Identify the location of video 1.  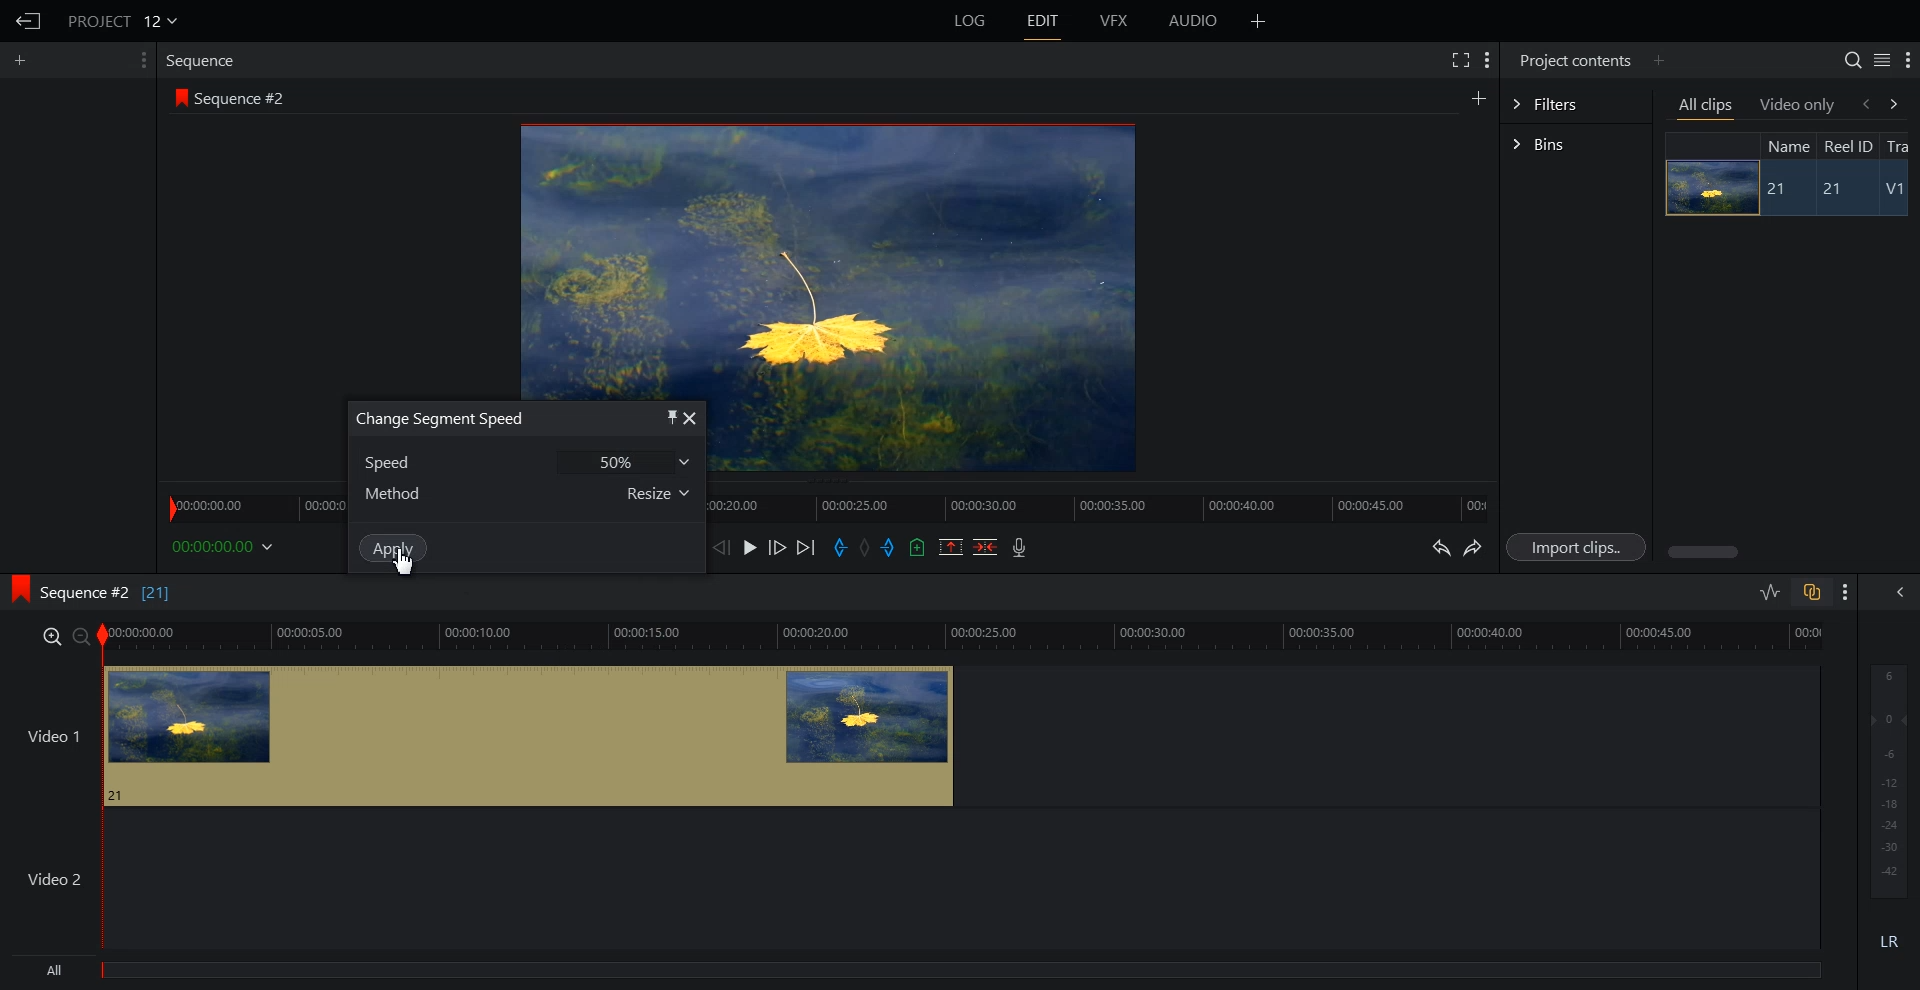
(478, 733).